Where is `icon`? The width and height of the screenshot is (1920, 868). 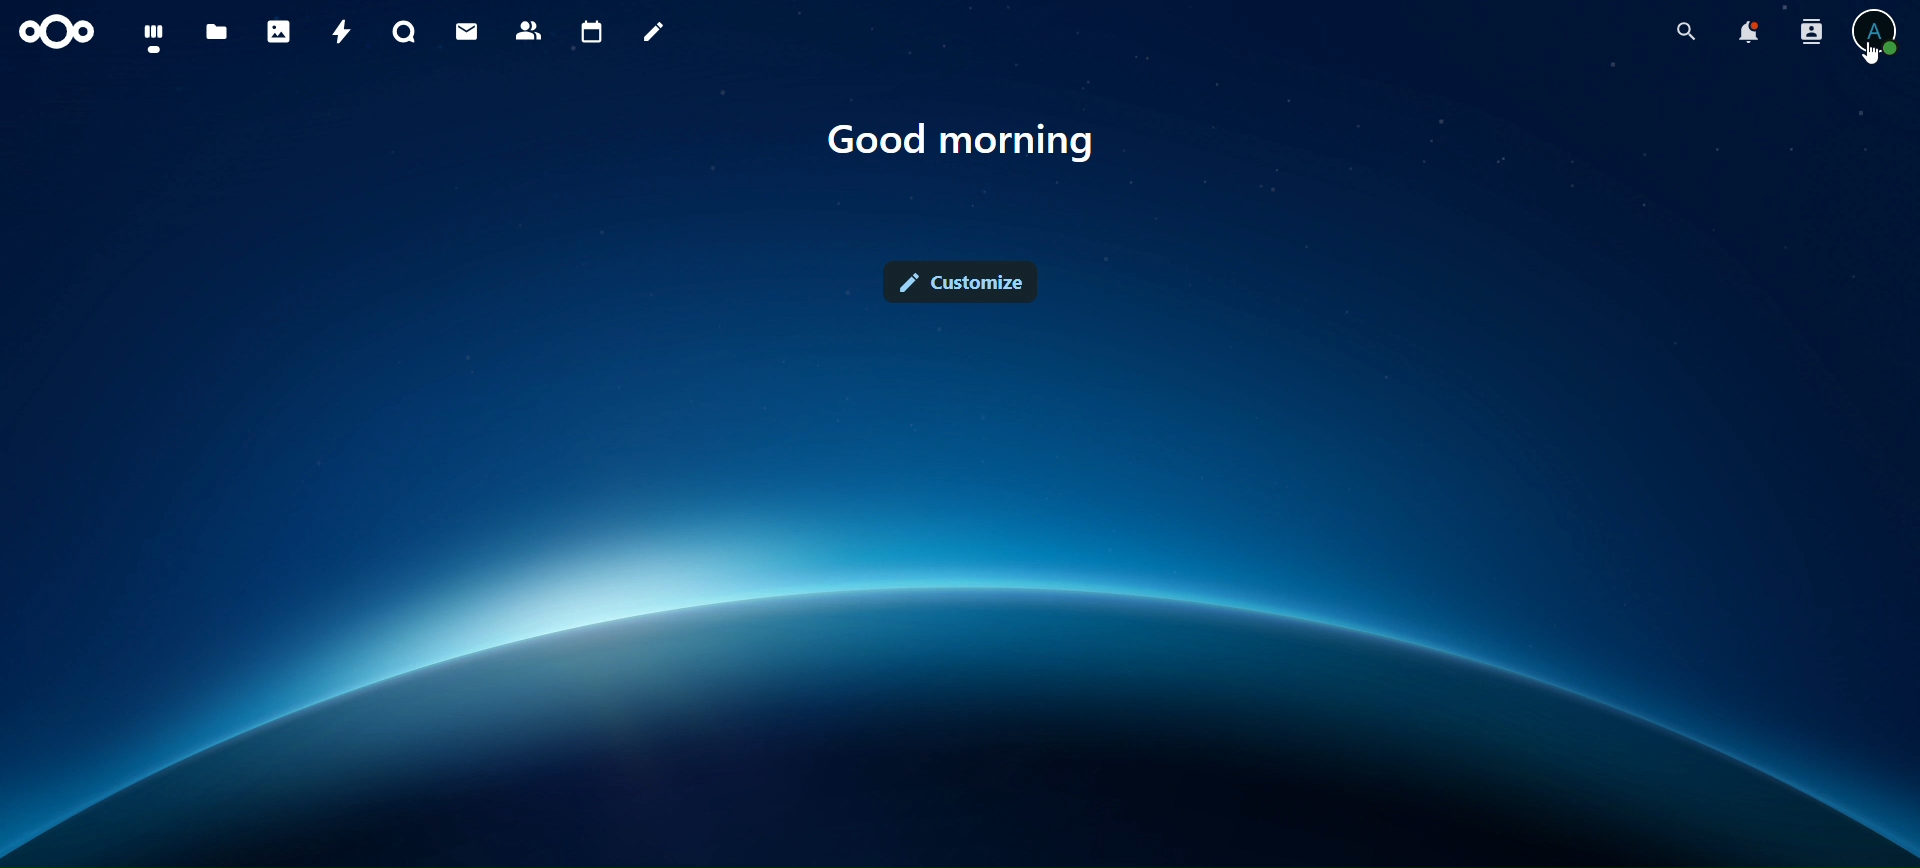
icon is located at coordinates (60, 37).